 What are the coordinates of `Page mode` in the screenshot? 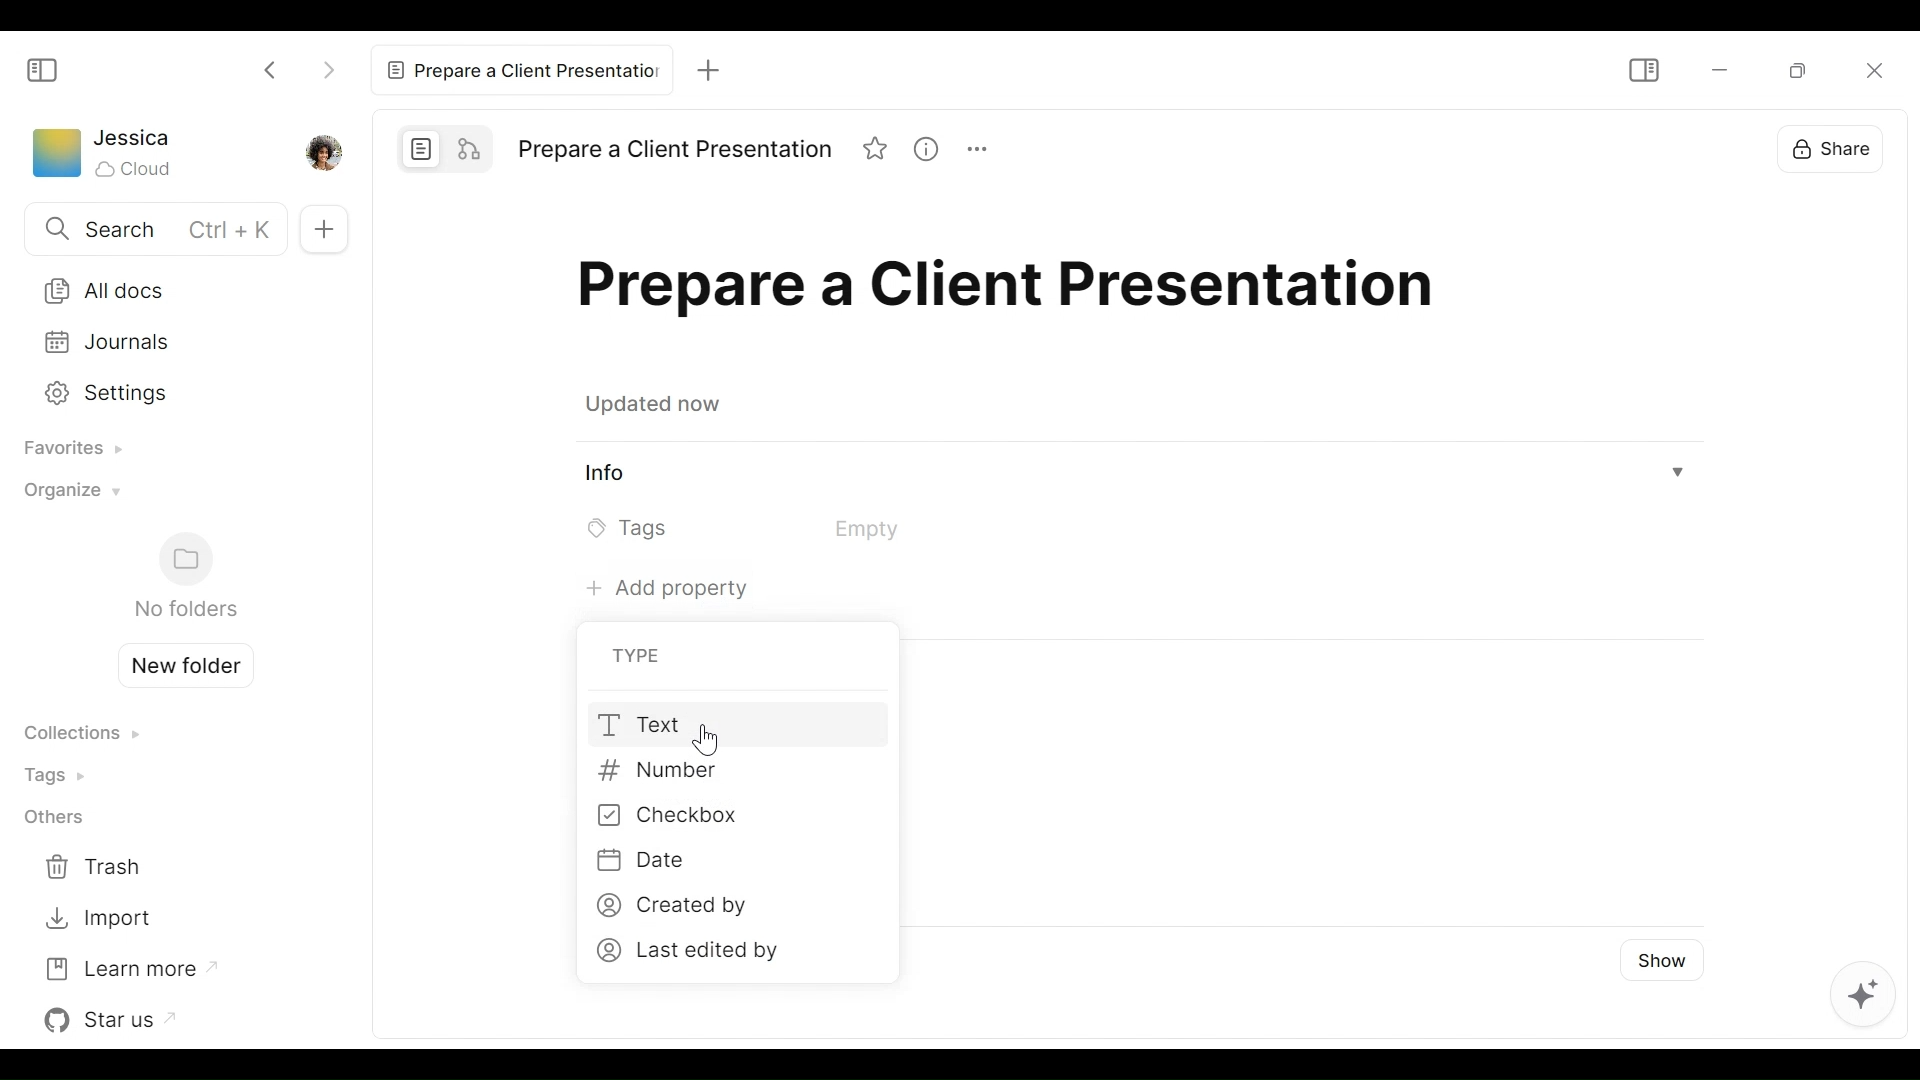 It's located at (422, 148).